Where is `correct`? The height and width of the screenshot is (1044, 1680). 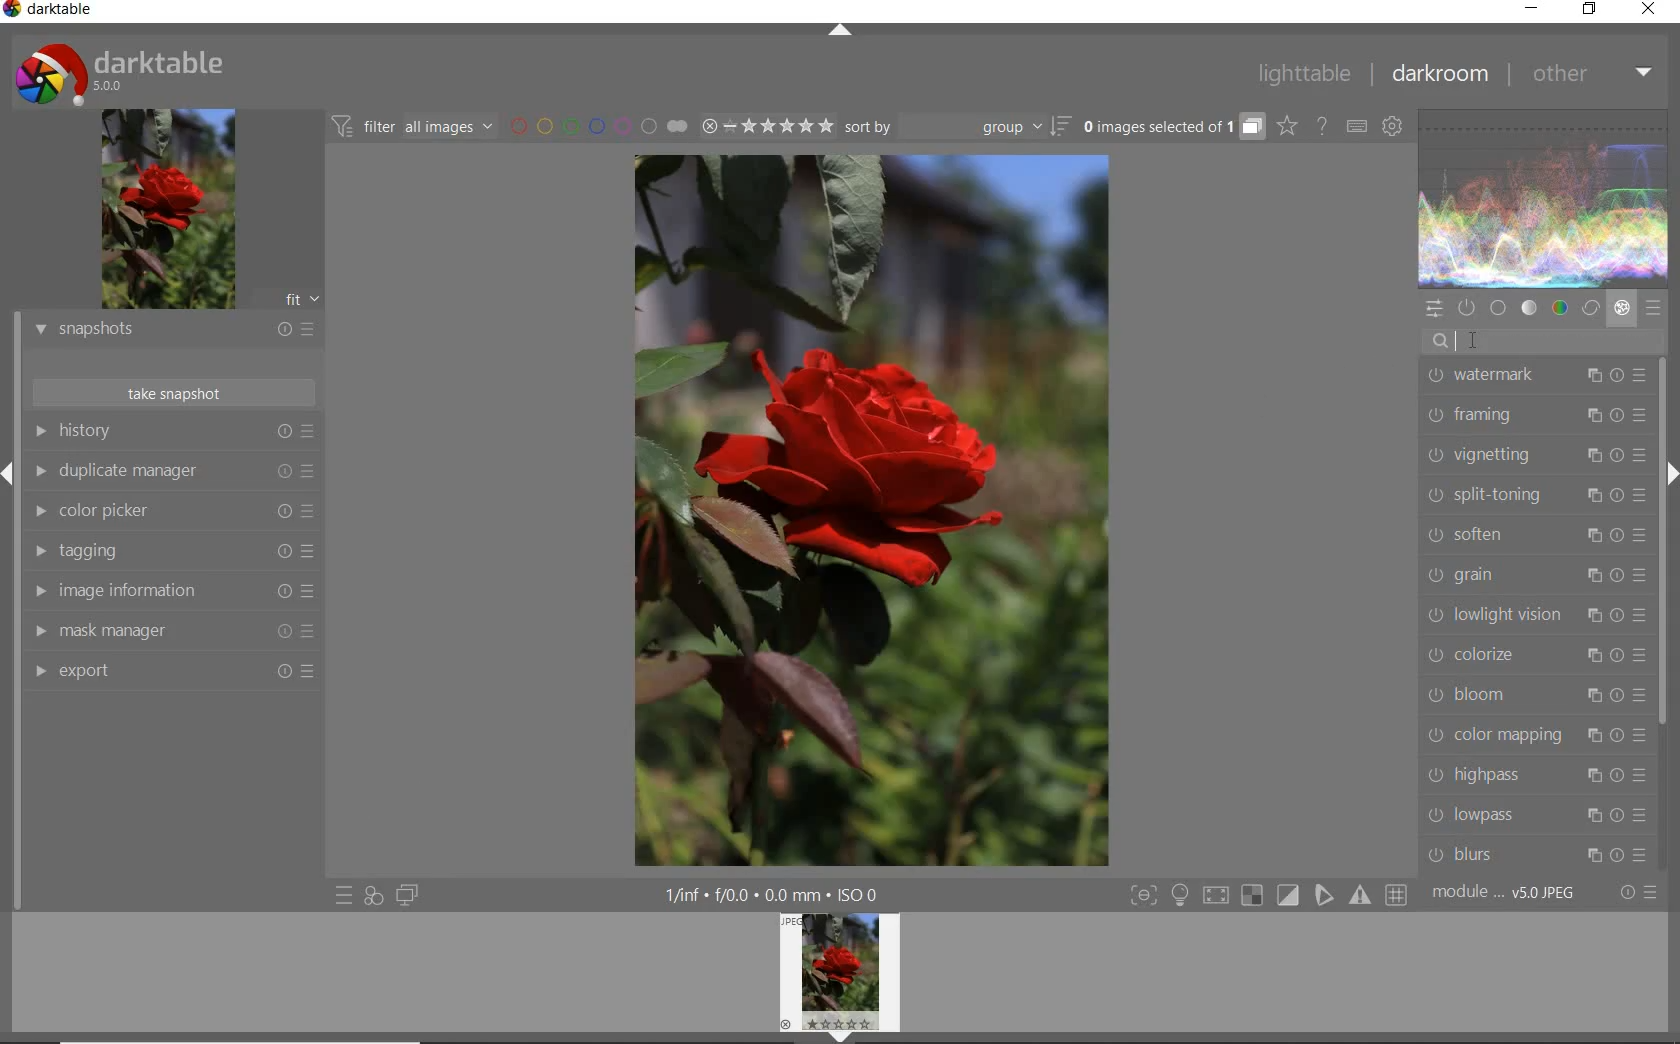 correct is located at coordinates (1590, 309).